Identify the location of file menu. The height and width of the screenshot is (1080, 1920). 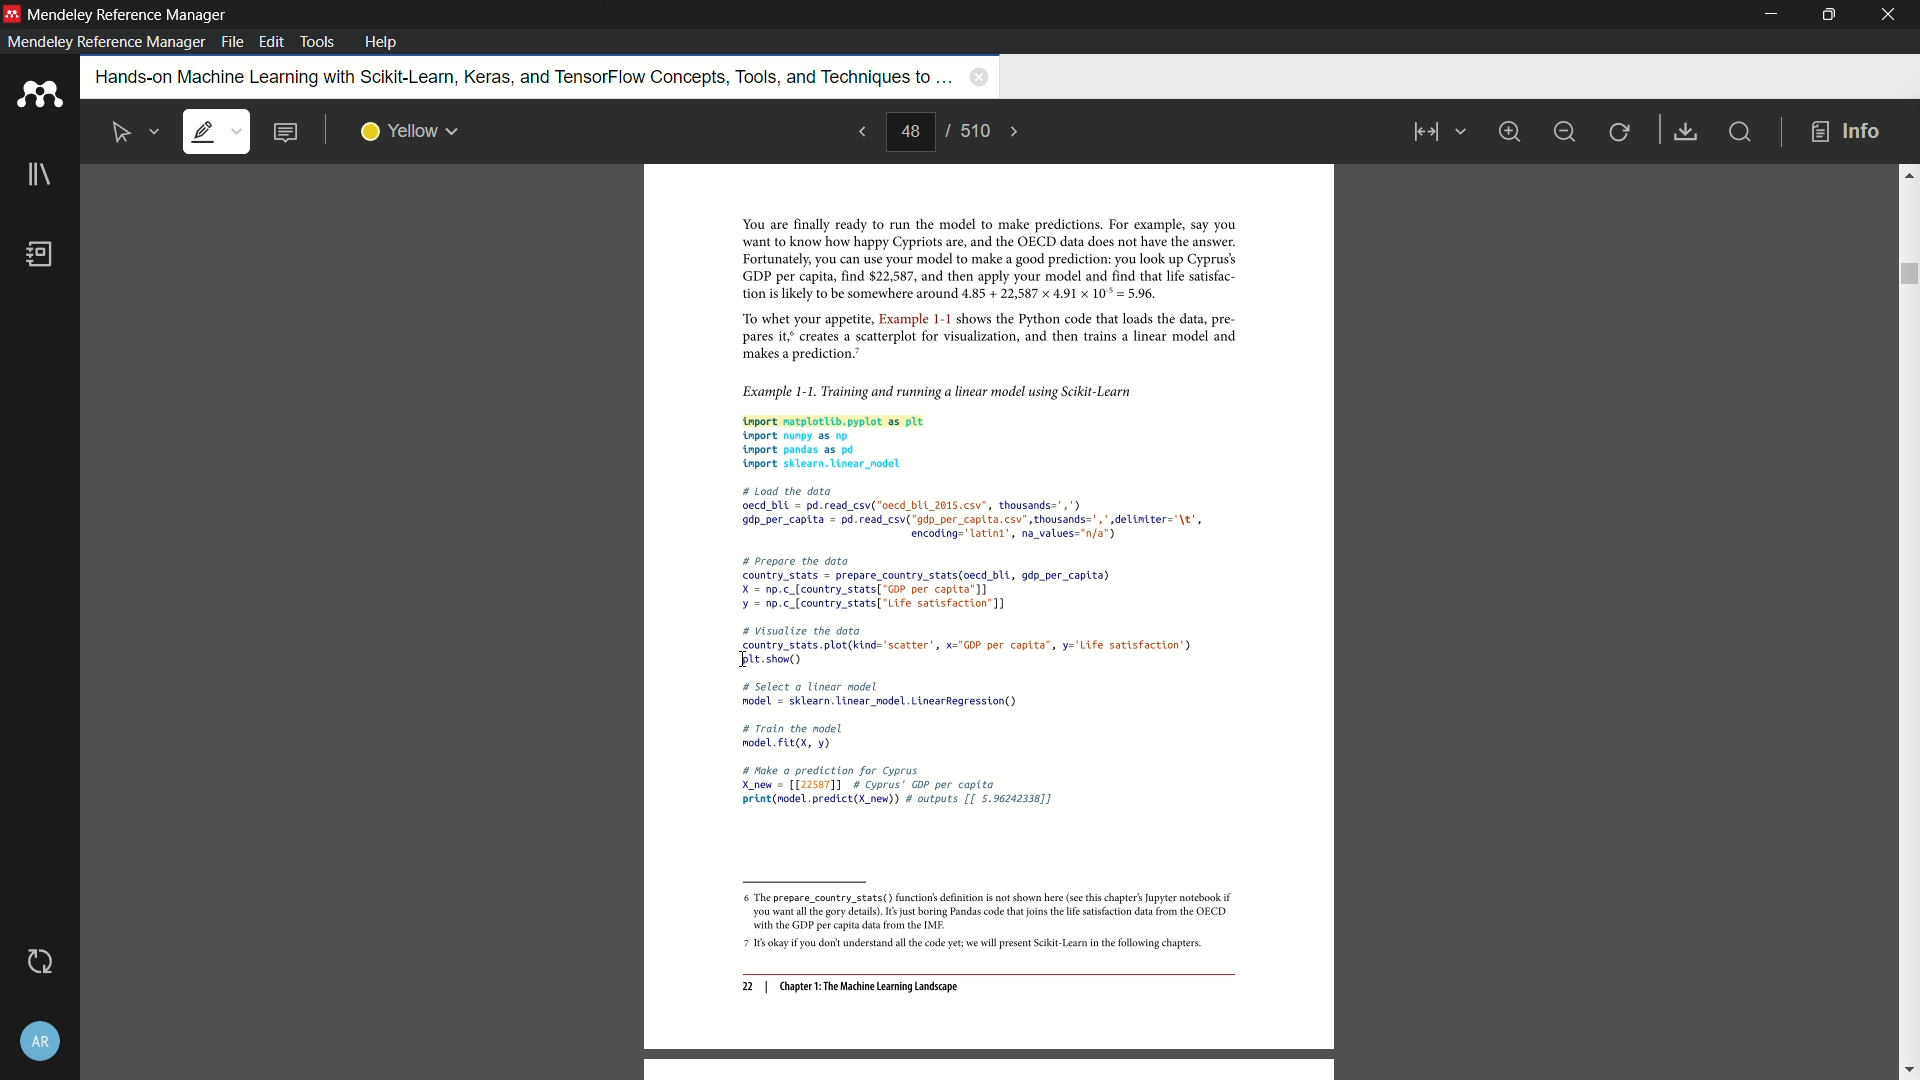
(232, 42).